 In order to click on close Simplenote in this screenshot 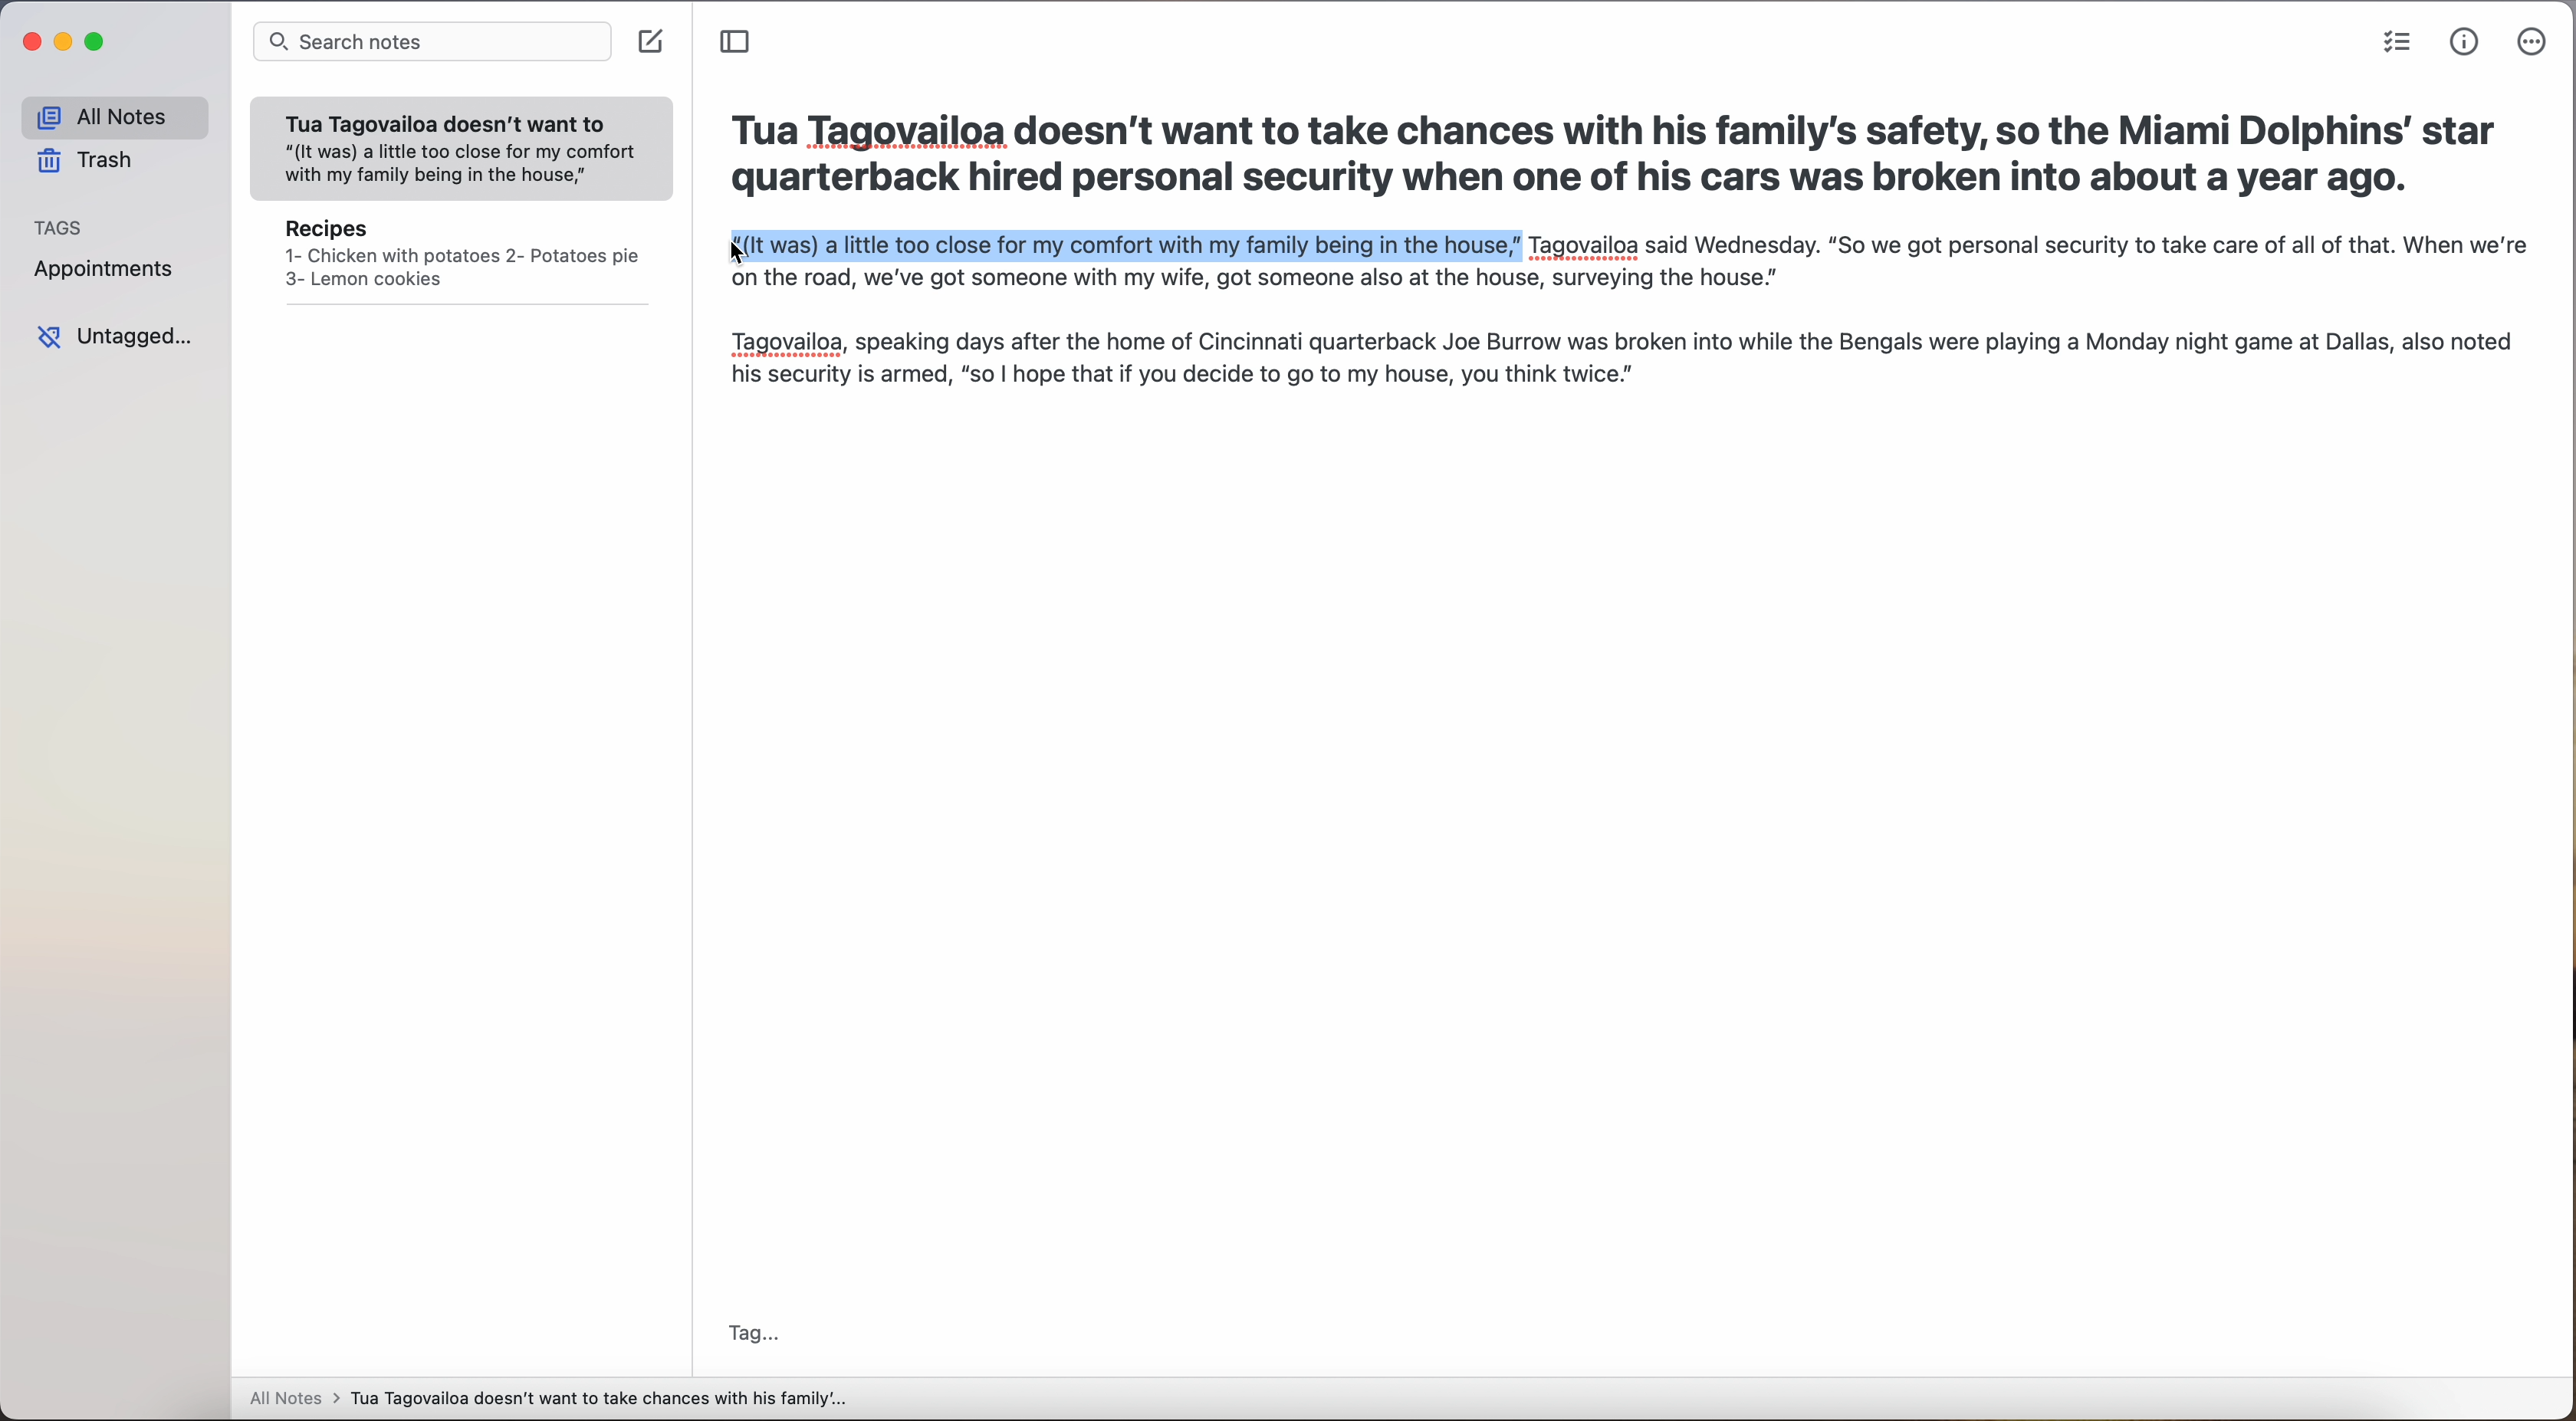, I will do `click(30, 42)`.